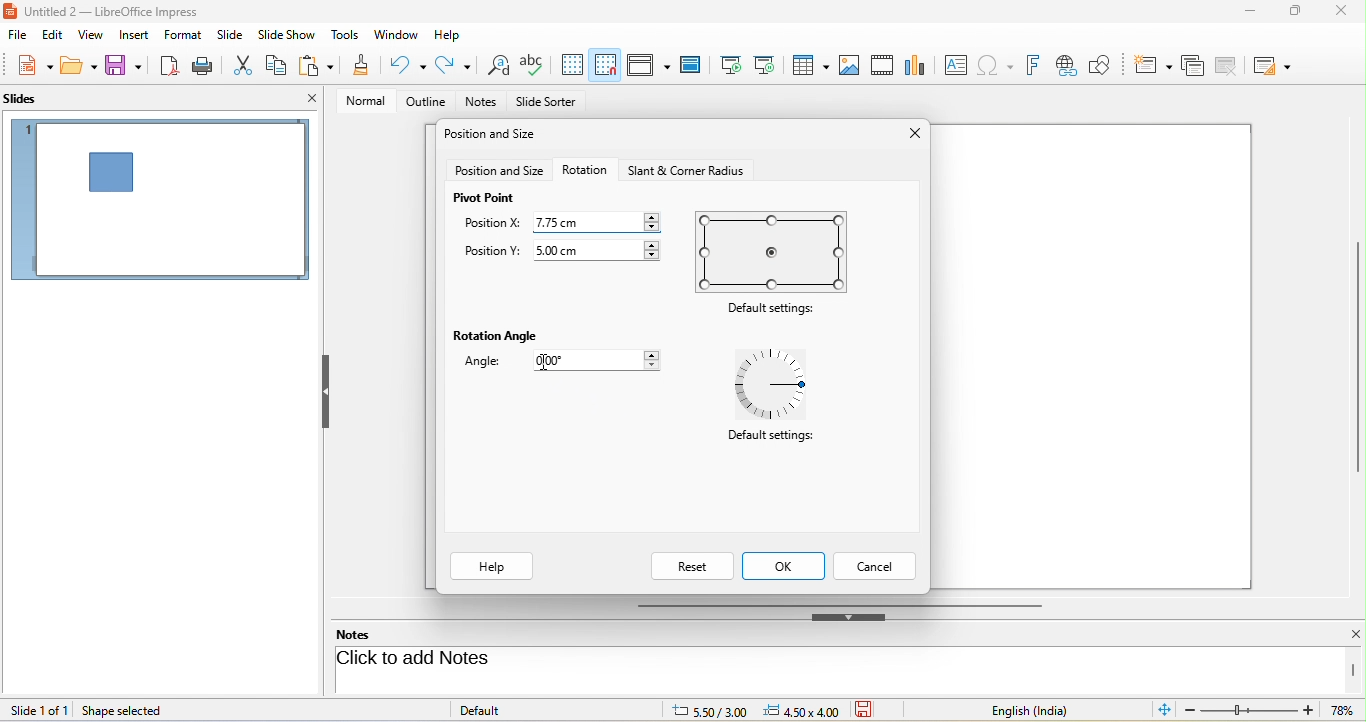  What do you see at coordinates (160, 207) in the screenshot?
I see `slide 1 preview` at bounding box center [160, 207].